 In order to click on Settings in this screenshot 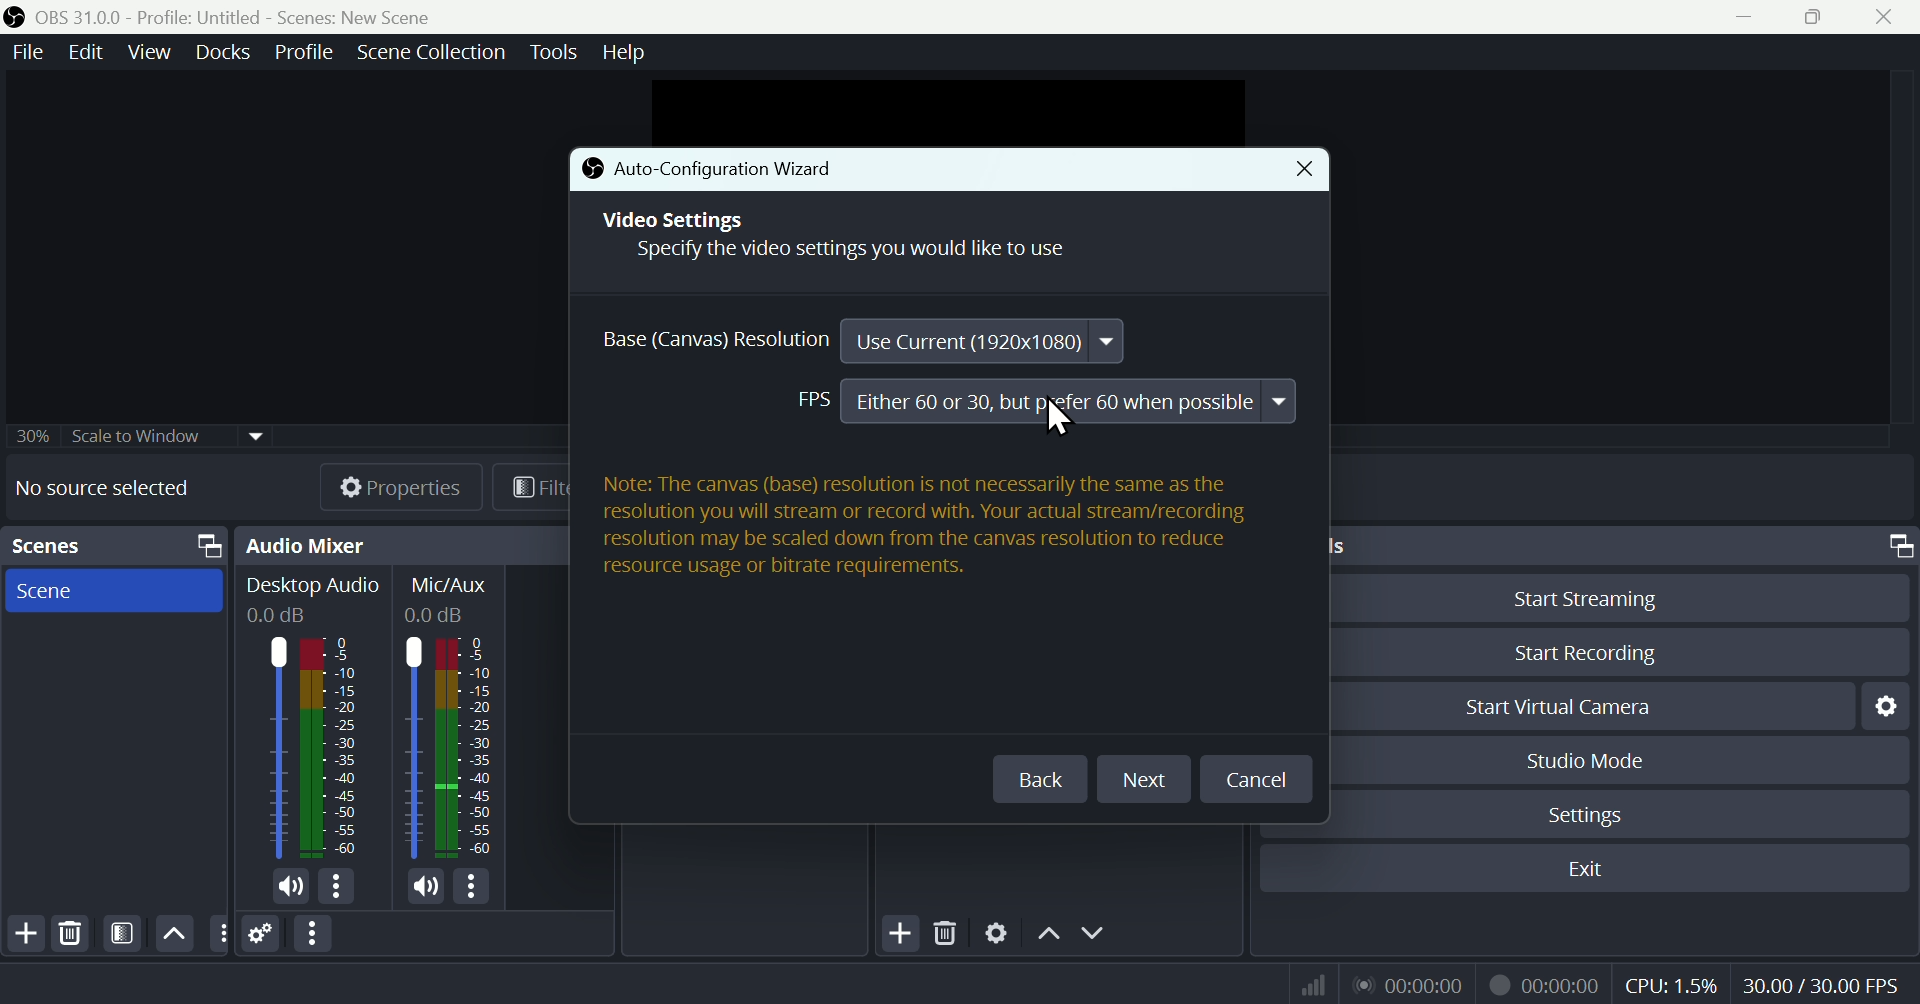, I will do `click(262, 933)`.